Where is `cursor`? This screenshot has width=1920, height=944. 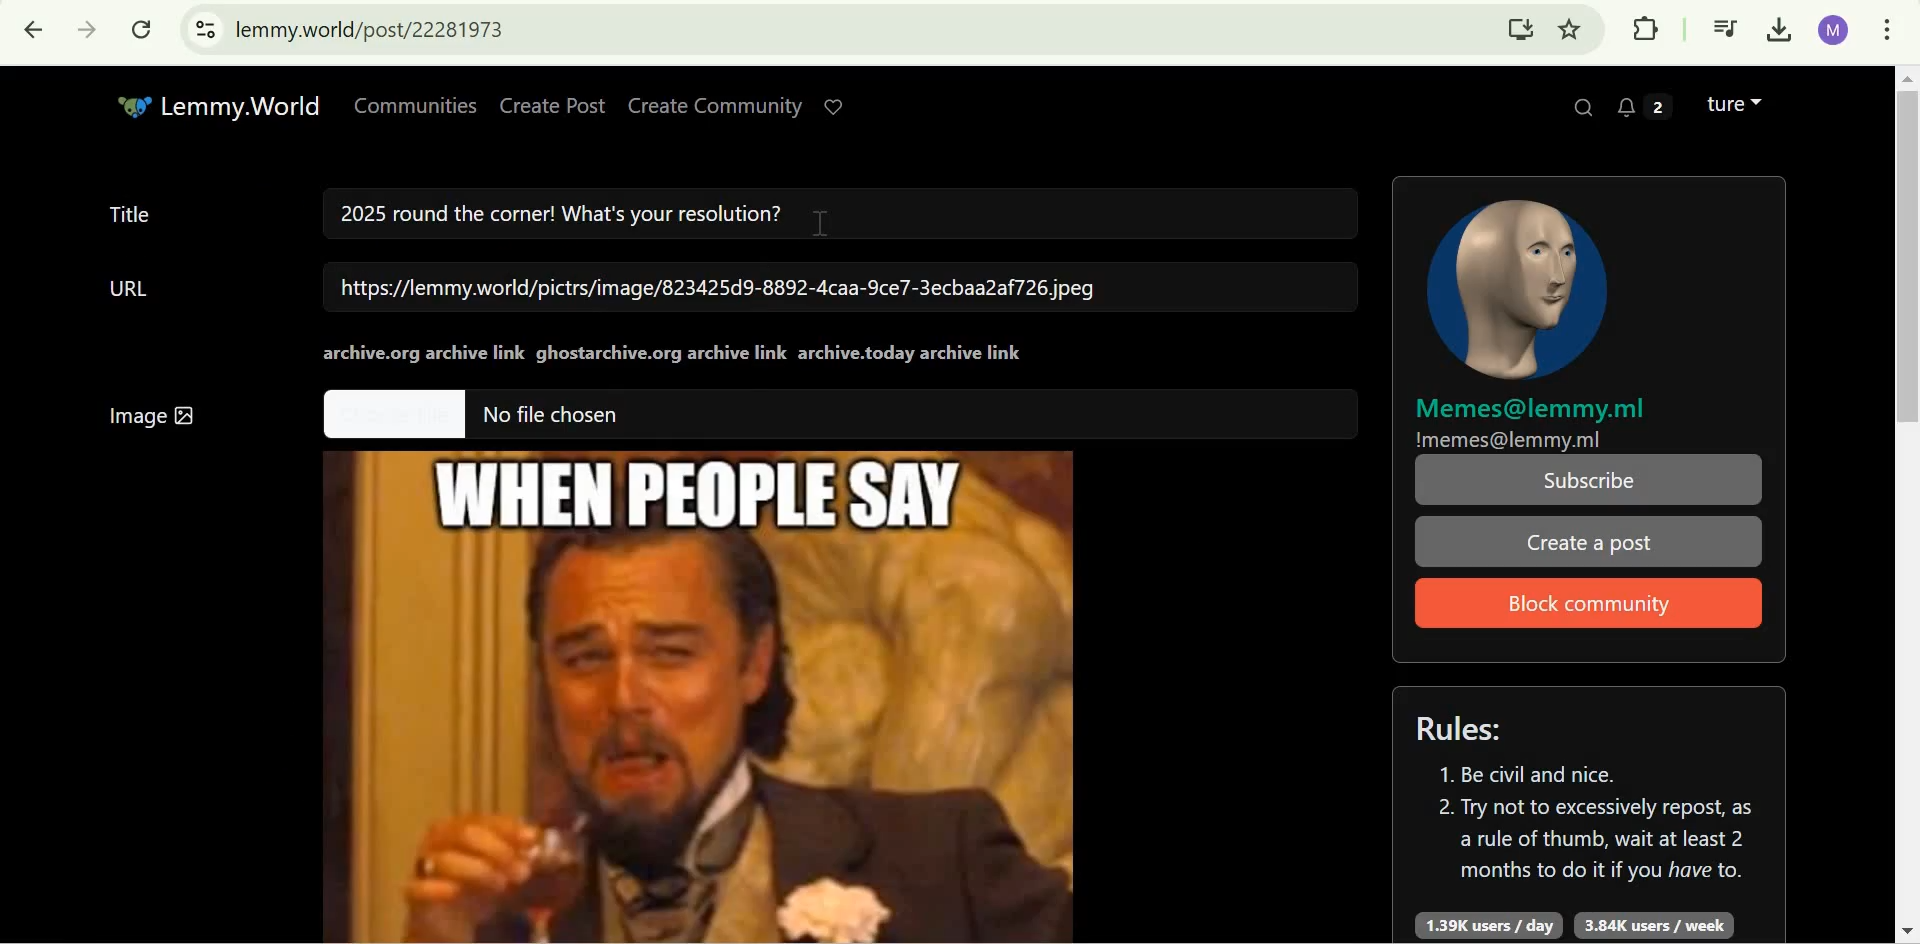
cursor is located at coordinates (821, 220).